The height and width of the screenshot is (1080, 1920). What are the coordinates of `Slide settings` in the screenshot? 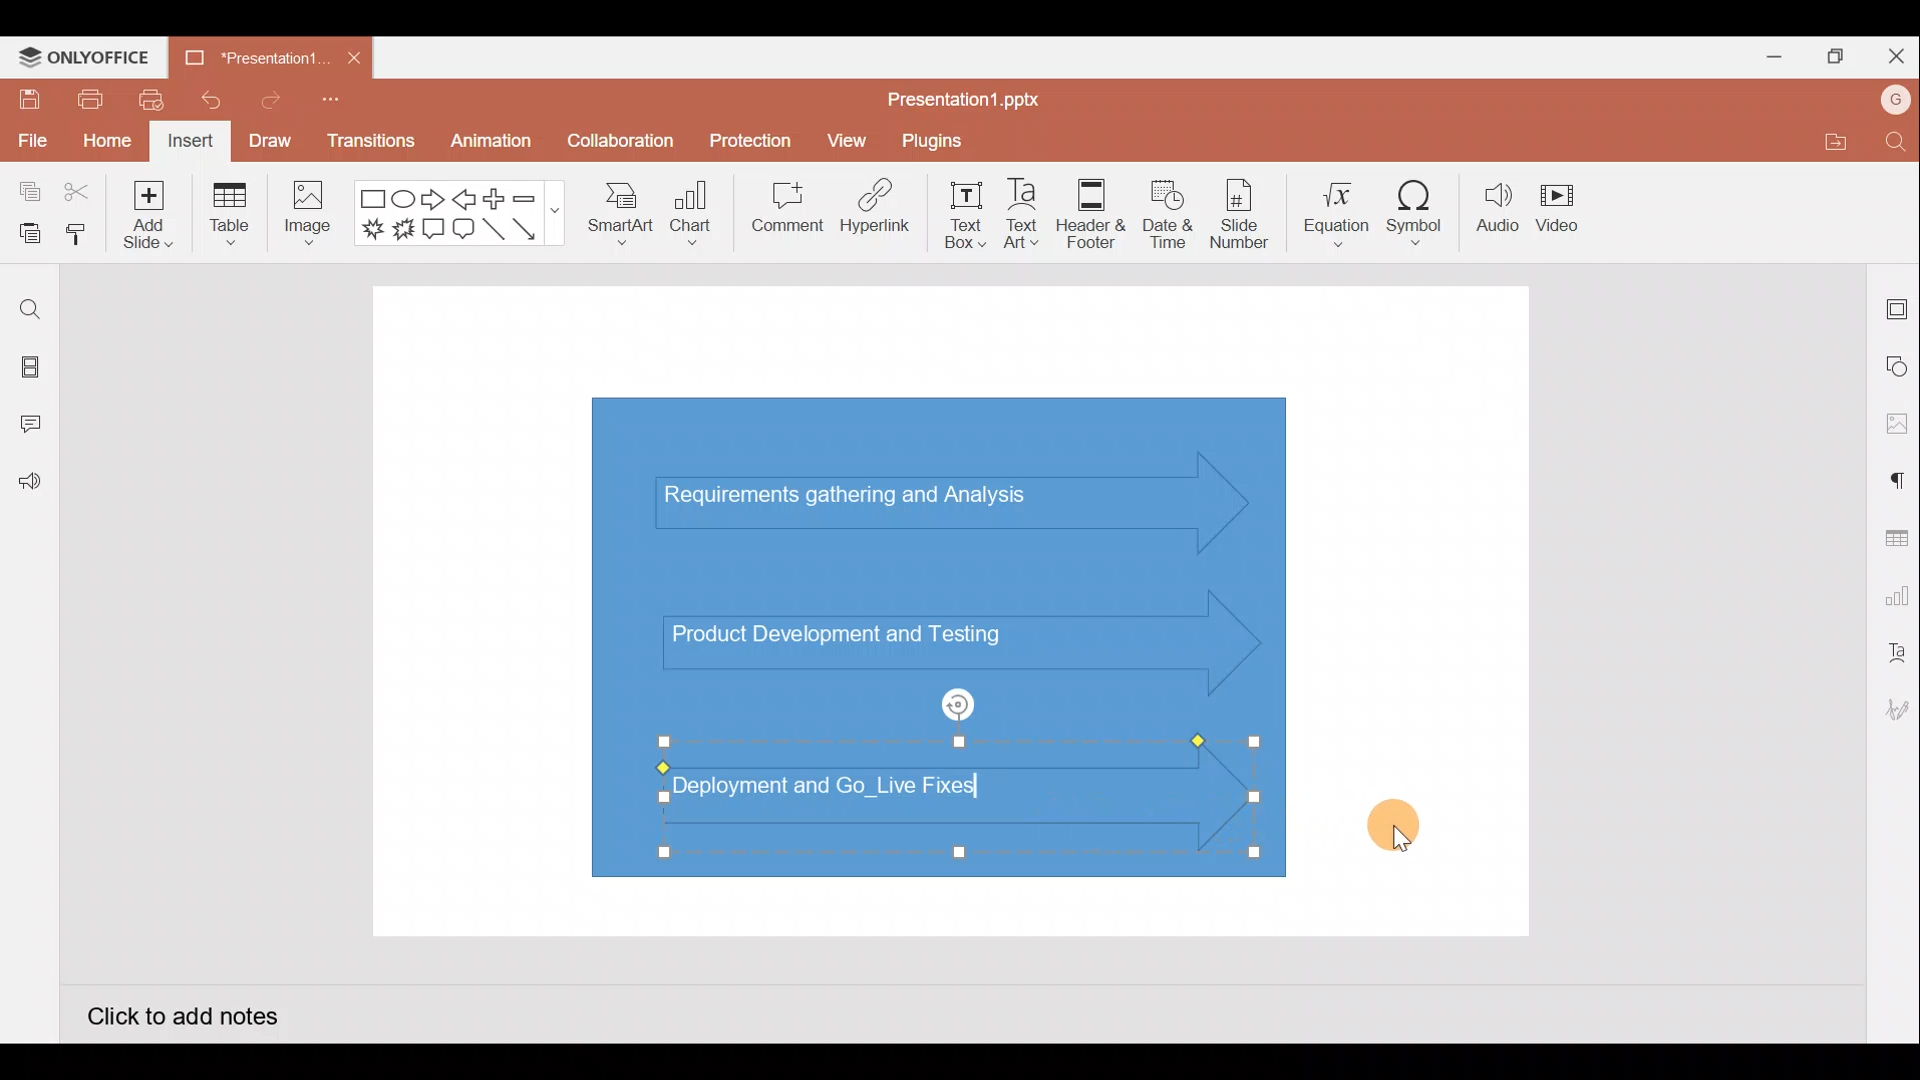 It's located at (1898, 305).